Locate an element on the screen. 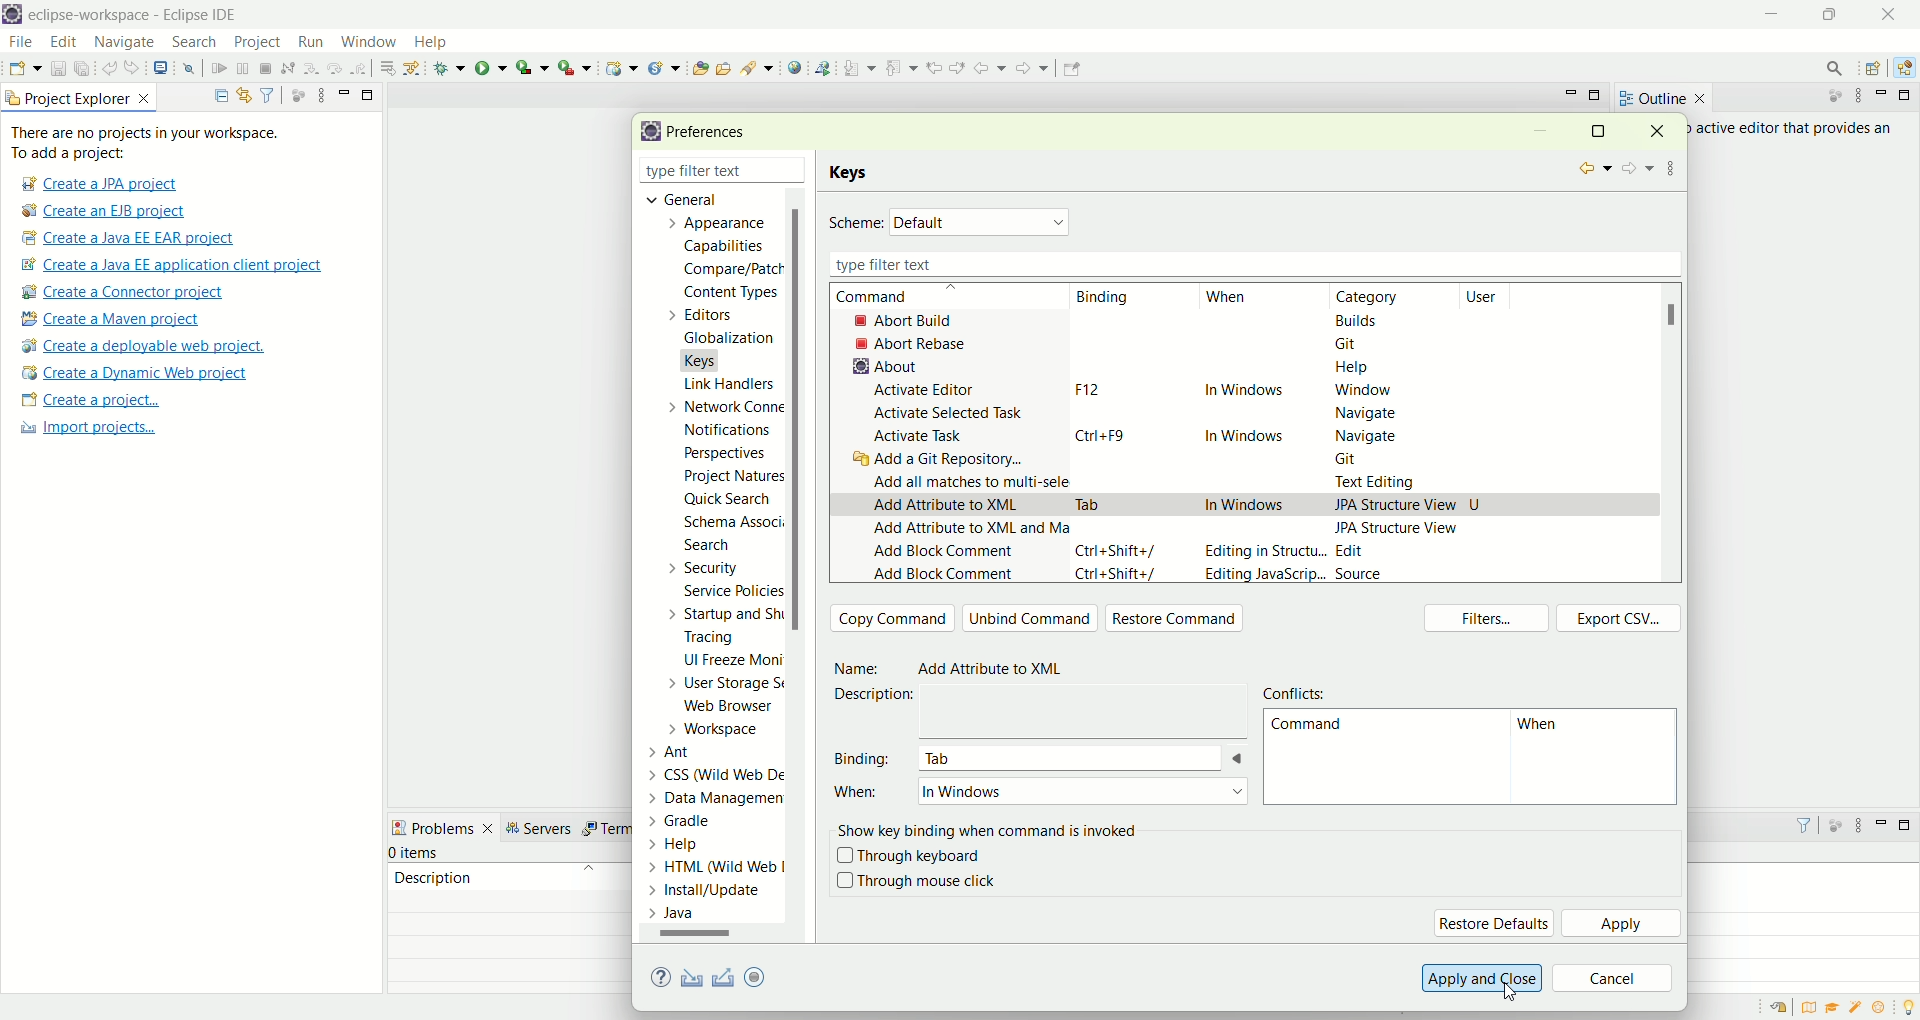  about is located at coordinates (880, 366).